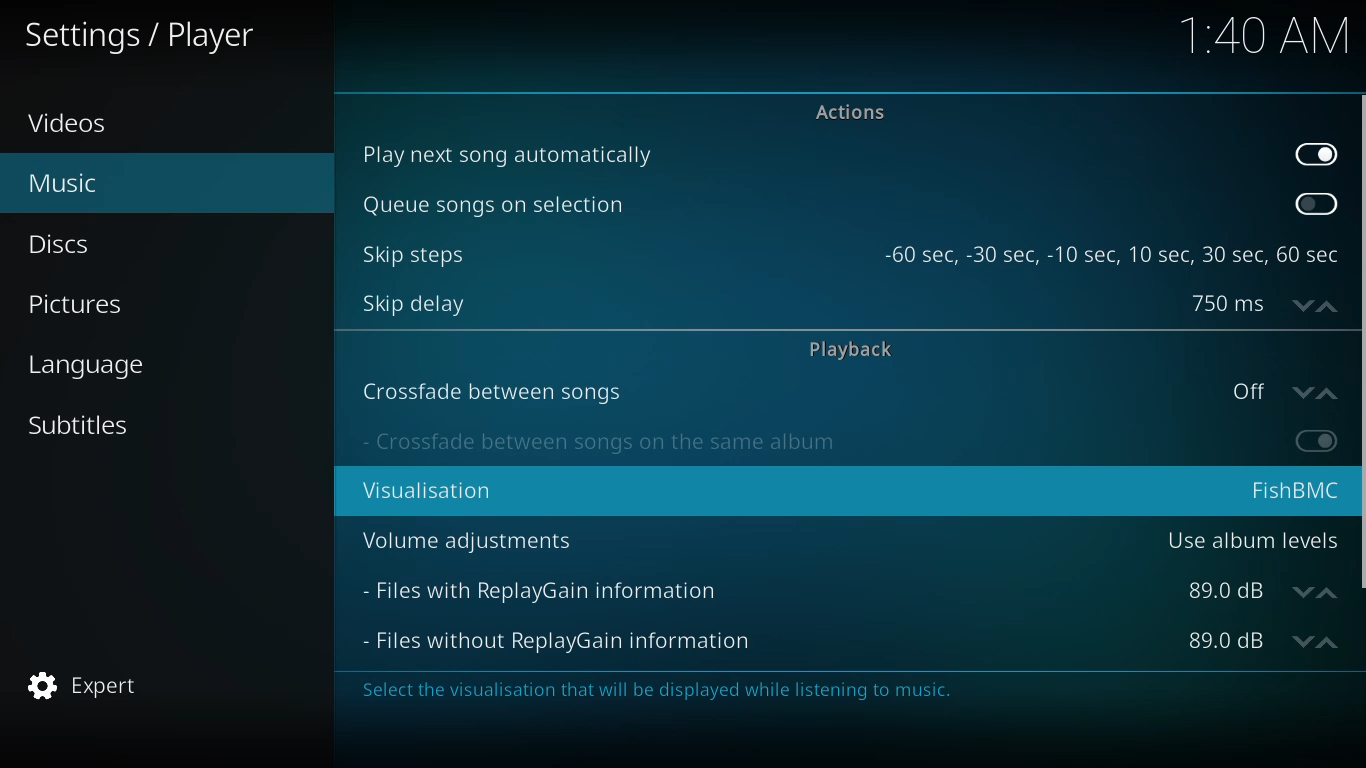 The width and height of the screenshot is (1366, 768). Describe the element at coordinates (79, 306) in the screenshot. I see `pictures` at that location.